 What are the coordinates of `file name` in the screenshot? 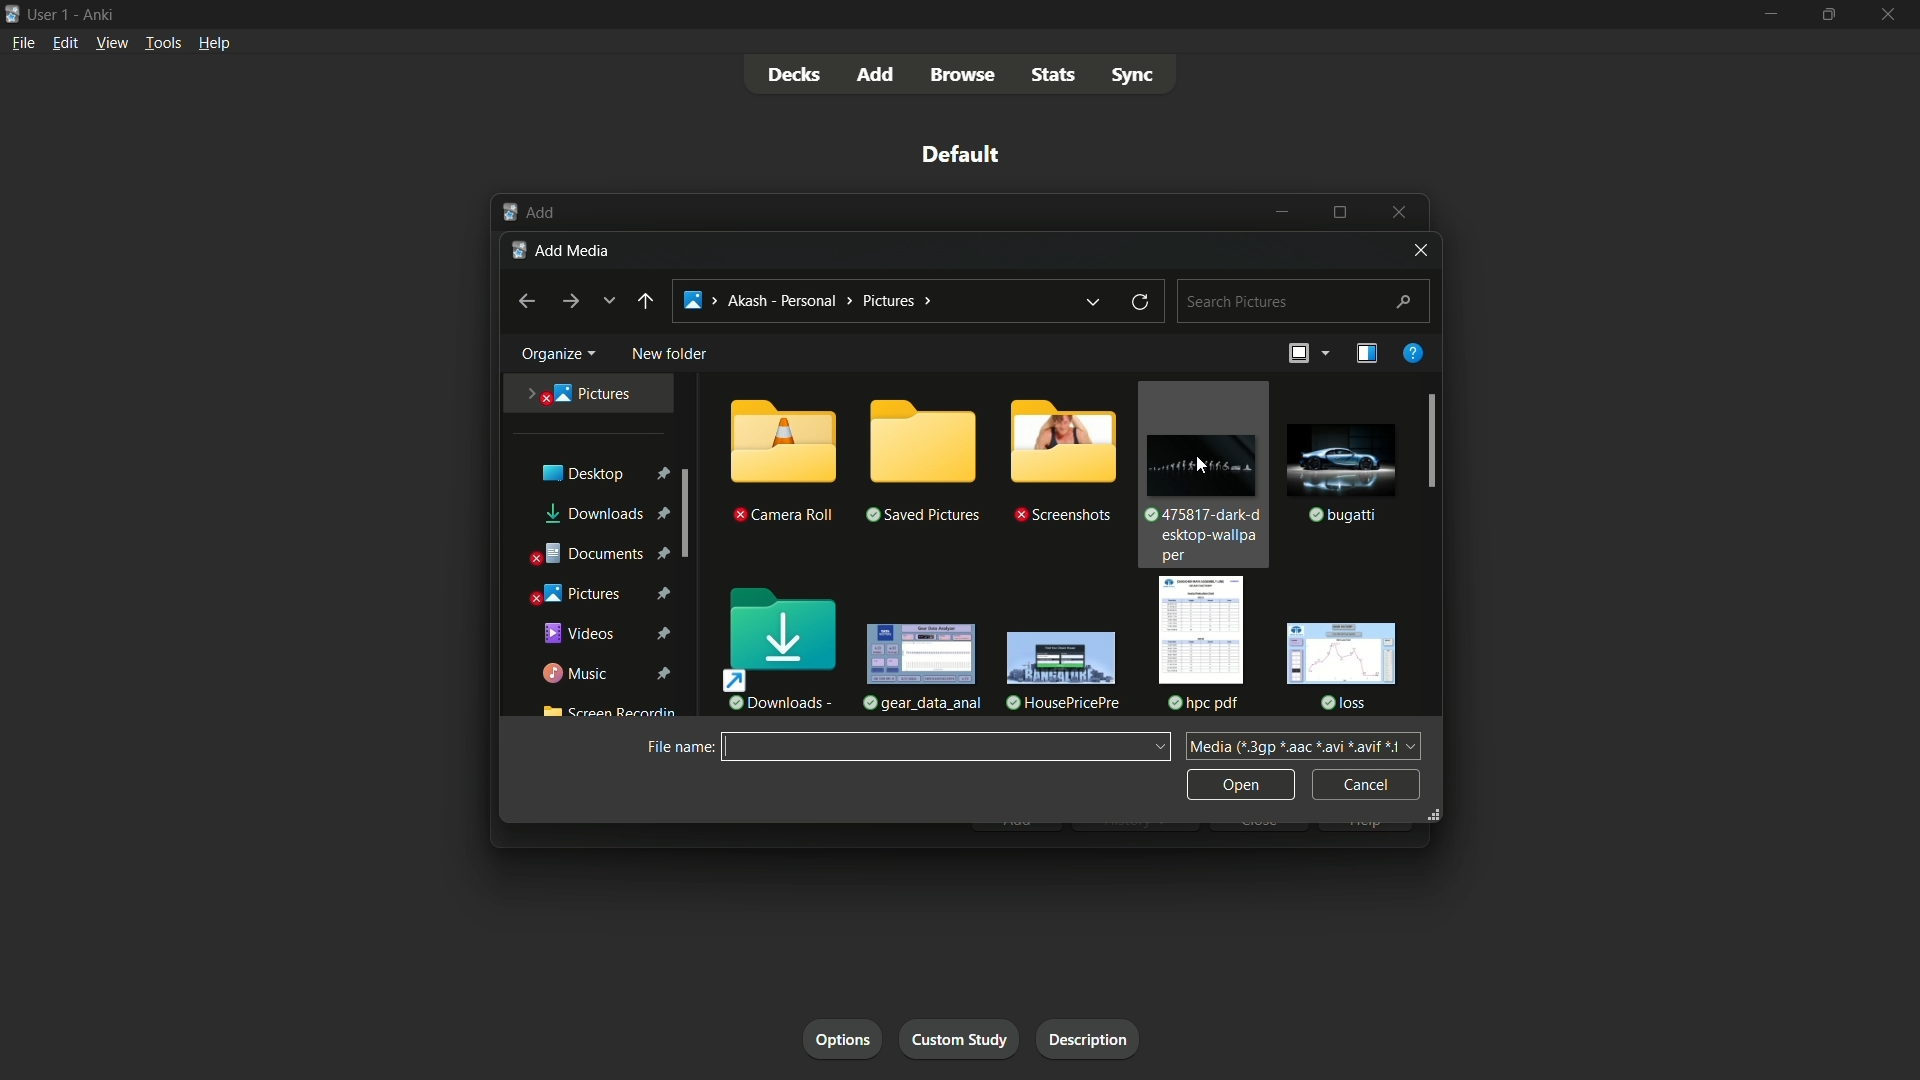 It's located at (675, 747).